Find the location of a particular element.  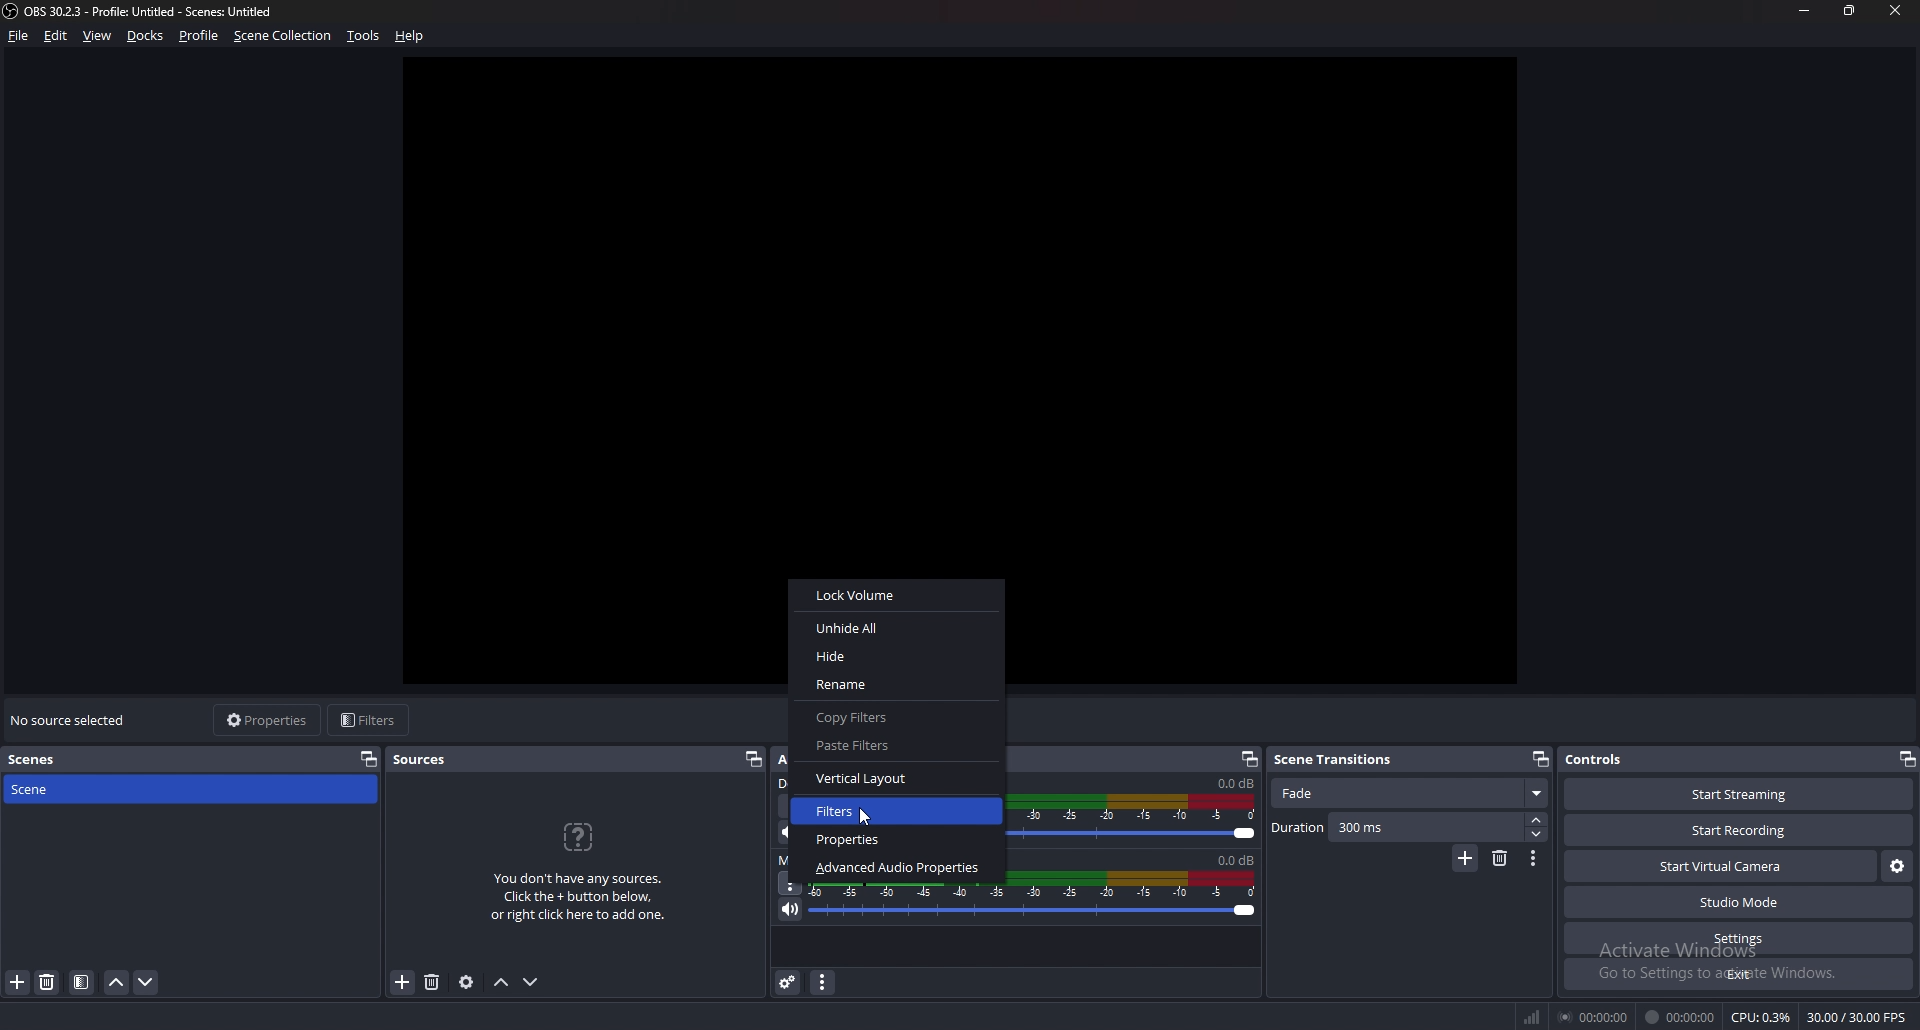

move source up is located at coordinates (501, 983).